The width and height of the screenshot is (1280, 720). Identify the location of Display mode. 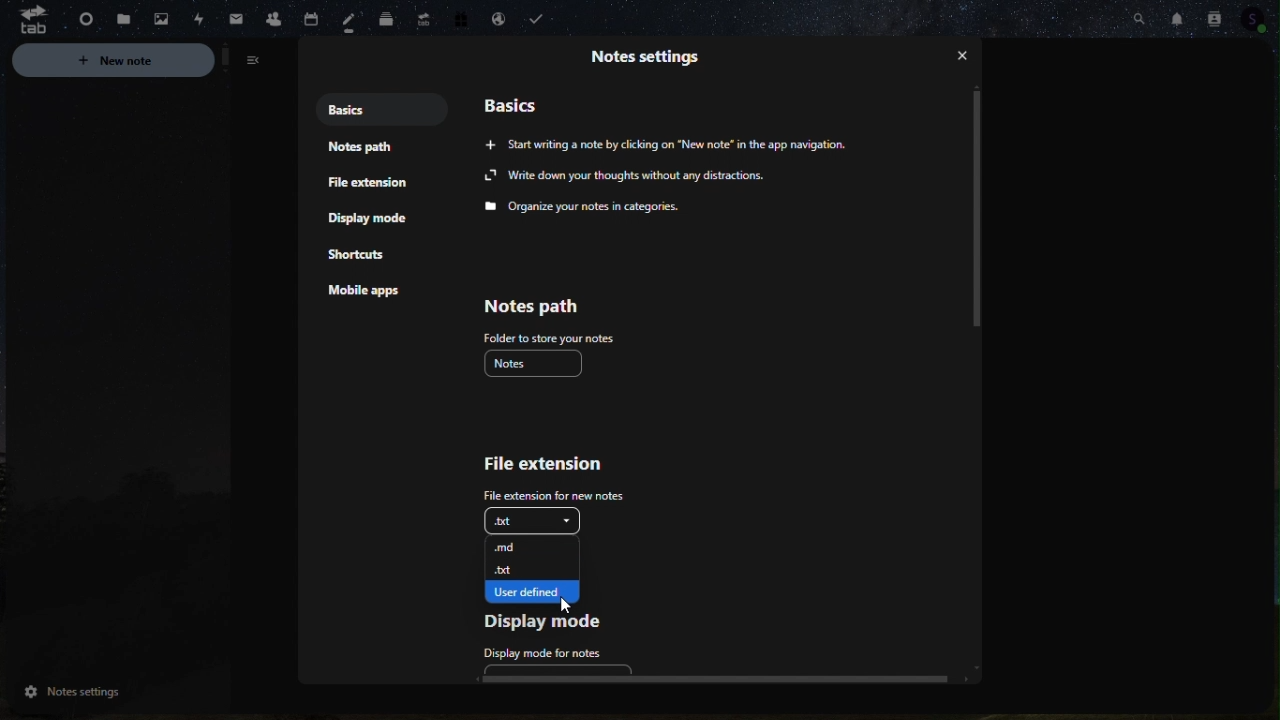
(377, 221).